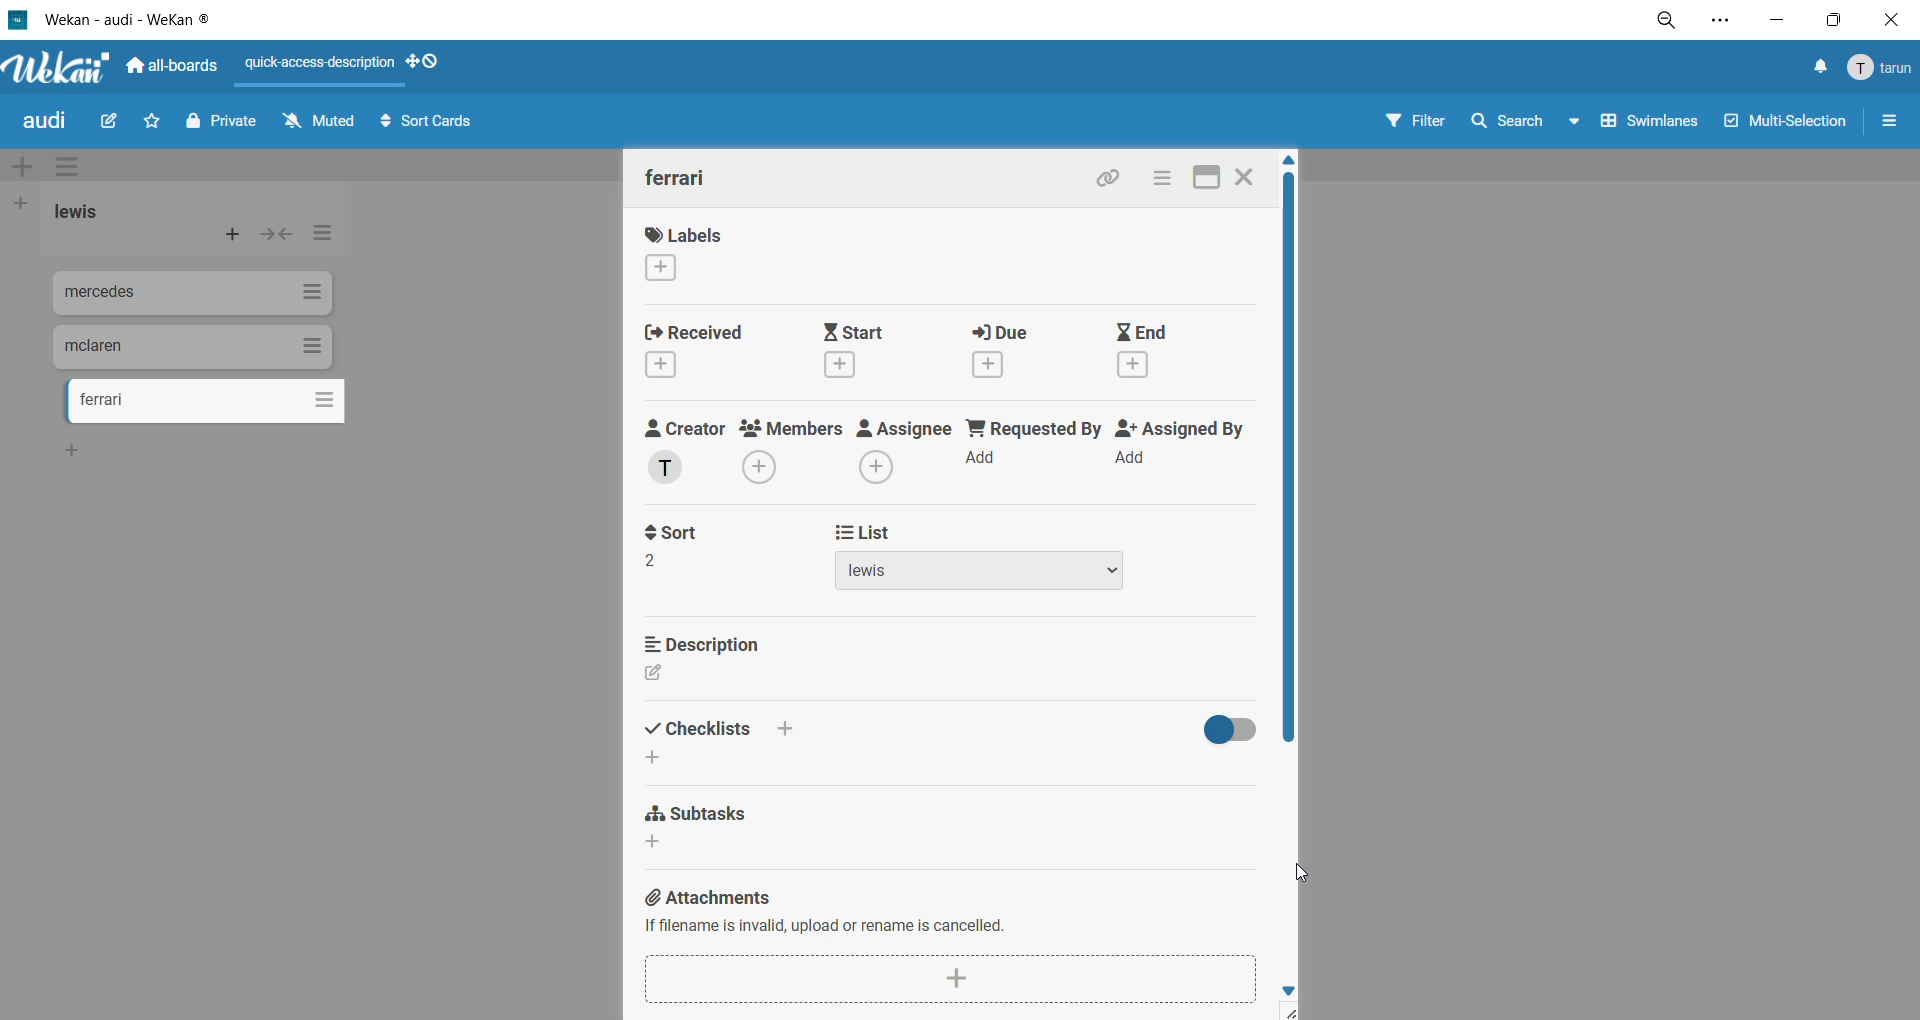 The image size is (1920, 1020). I want to click on checklists, so click(720, 726).